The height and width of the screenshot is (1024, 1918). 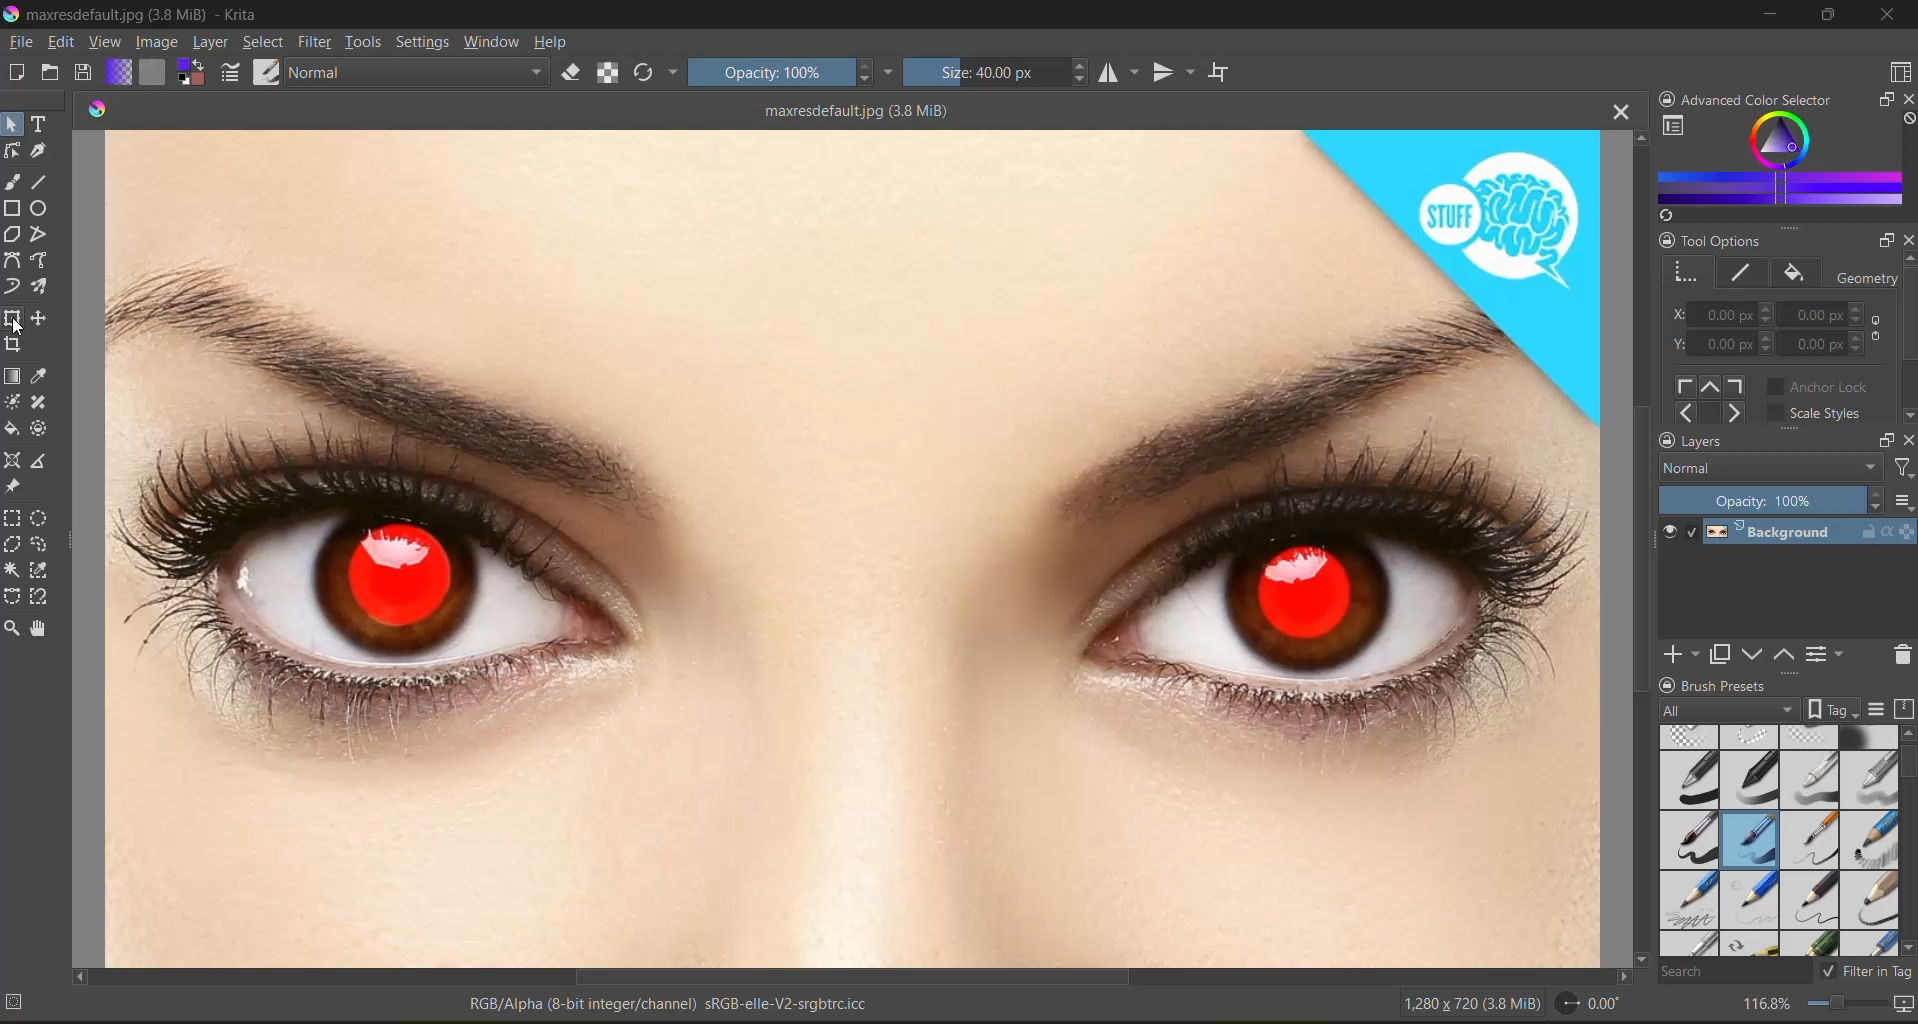 I want to click on xy axis, so click(x=1831, y=315).